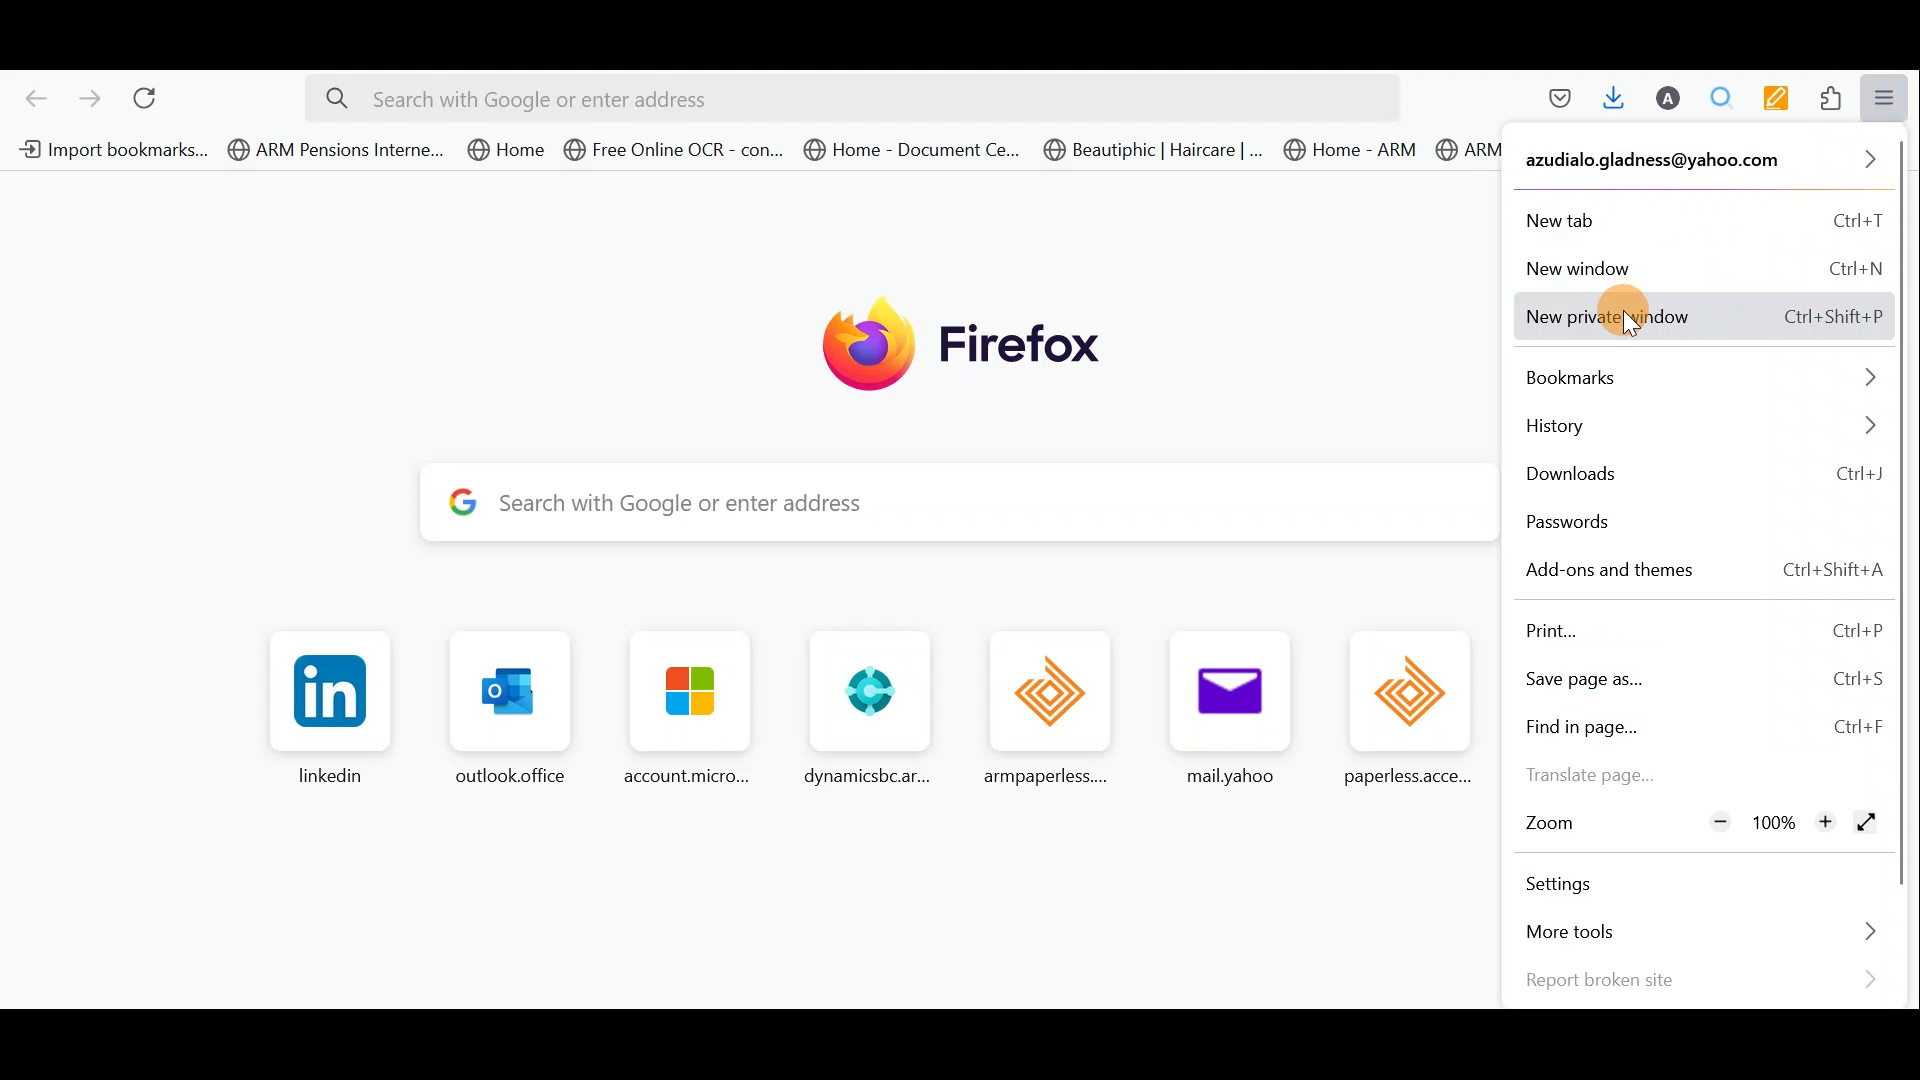 The width and height of the screenshot is (1920, 1080). I want to click on Home, so click(508, 149).